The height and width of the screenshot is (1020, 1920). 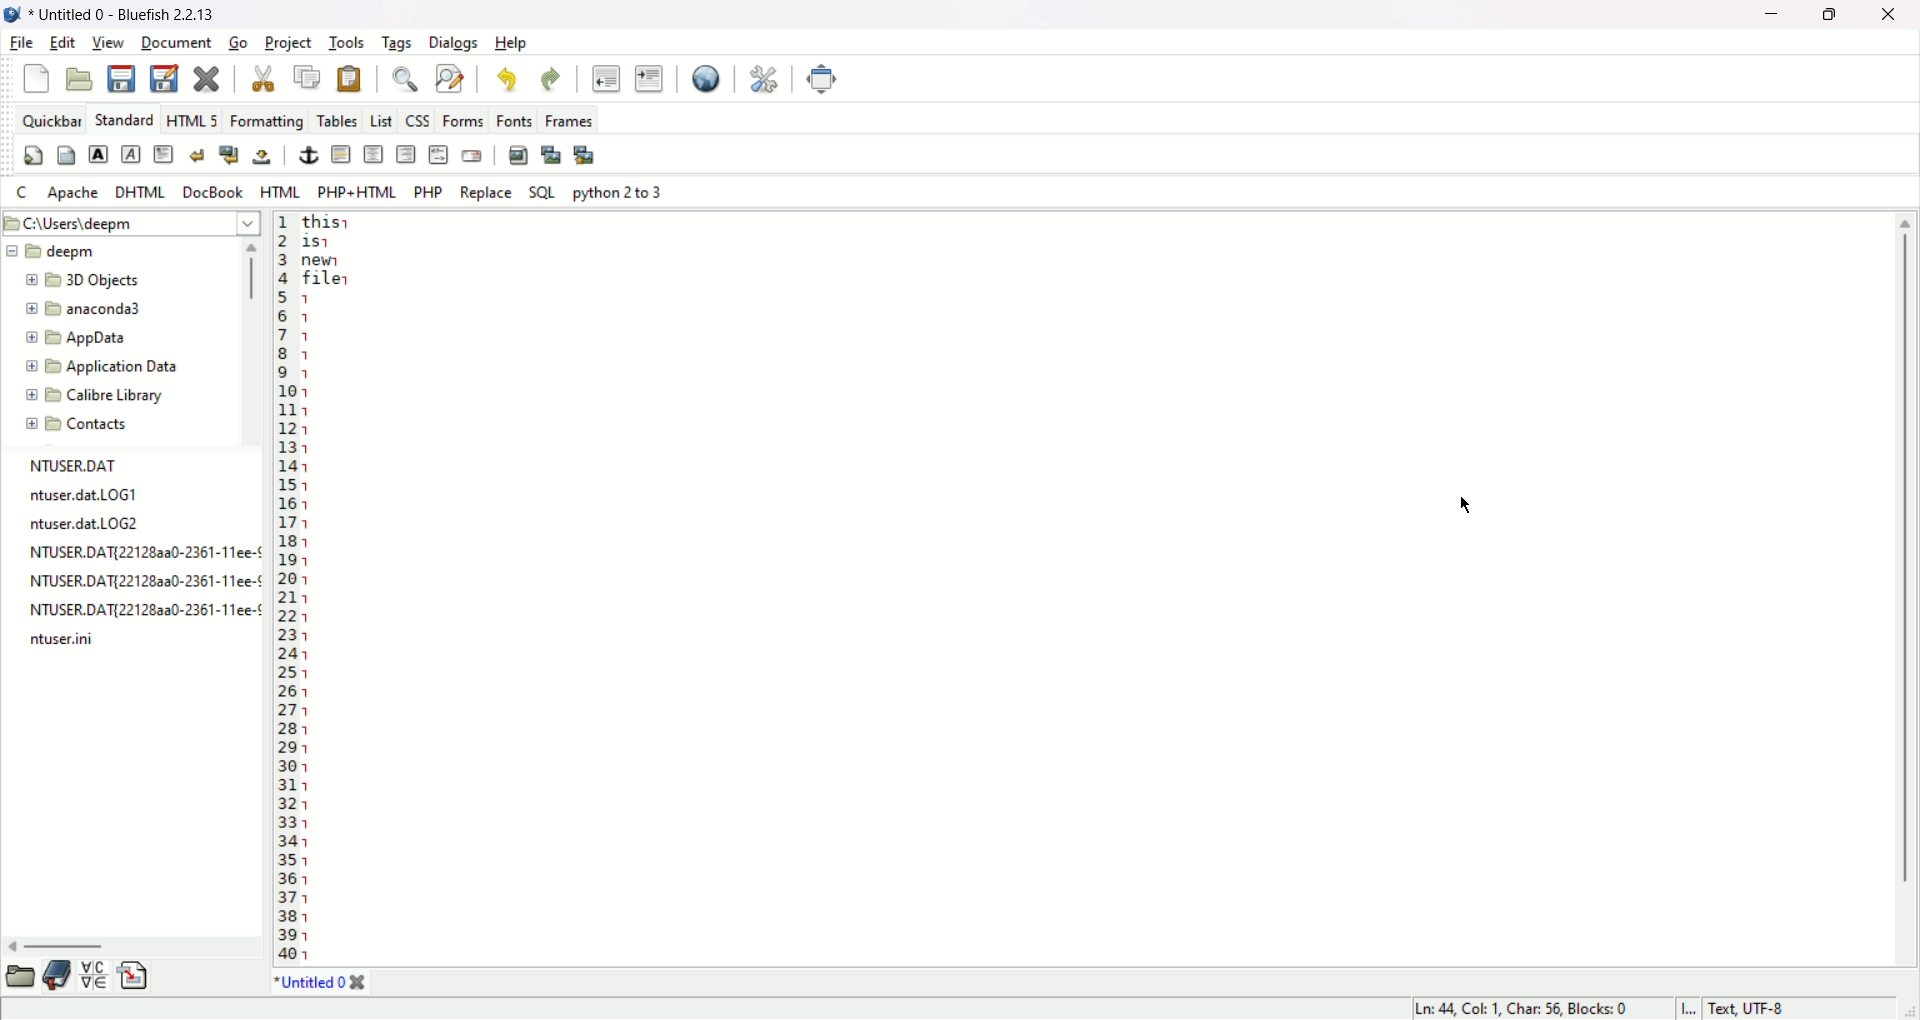 What do you see at coordinates (649, 81) in the screenshot?
I see `indent` at bounding box center [649, 81].